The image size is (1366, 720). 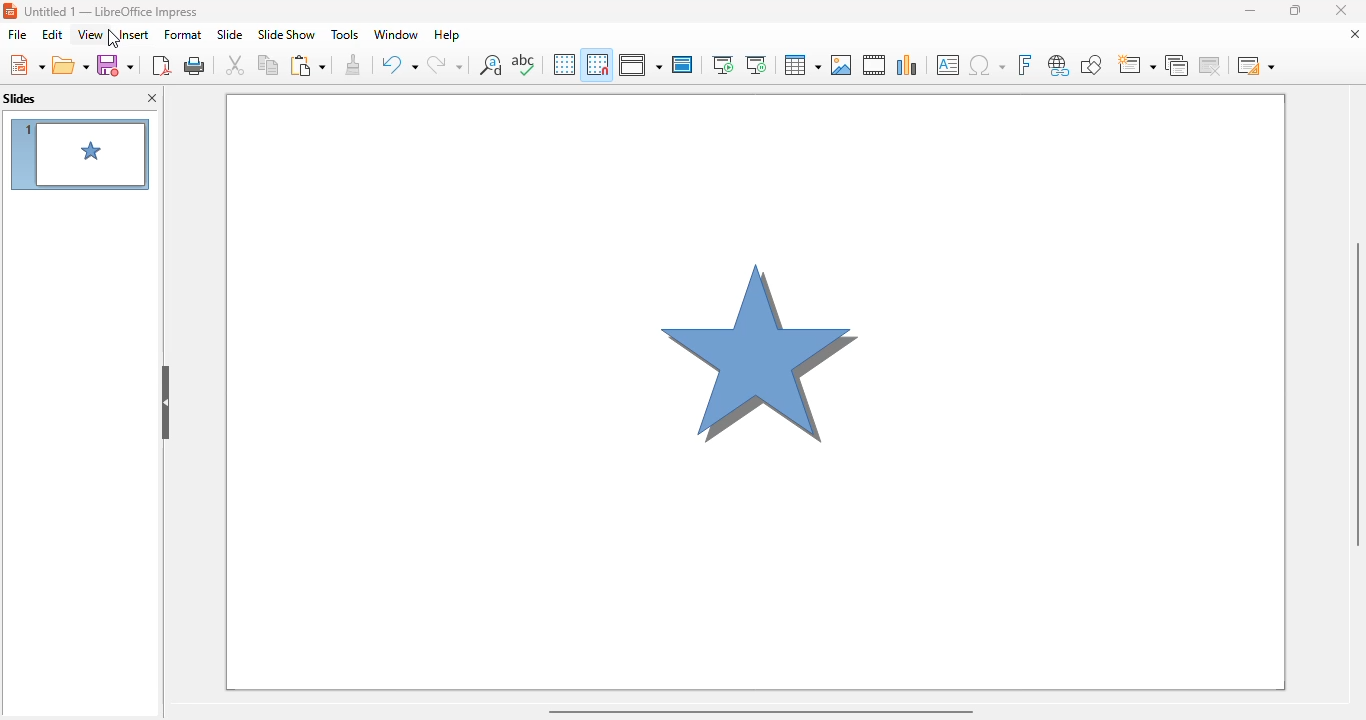 I want to click on insert fontwork text, so click(x=1024, y=65).